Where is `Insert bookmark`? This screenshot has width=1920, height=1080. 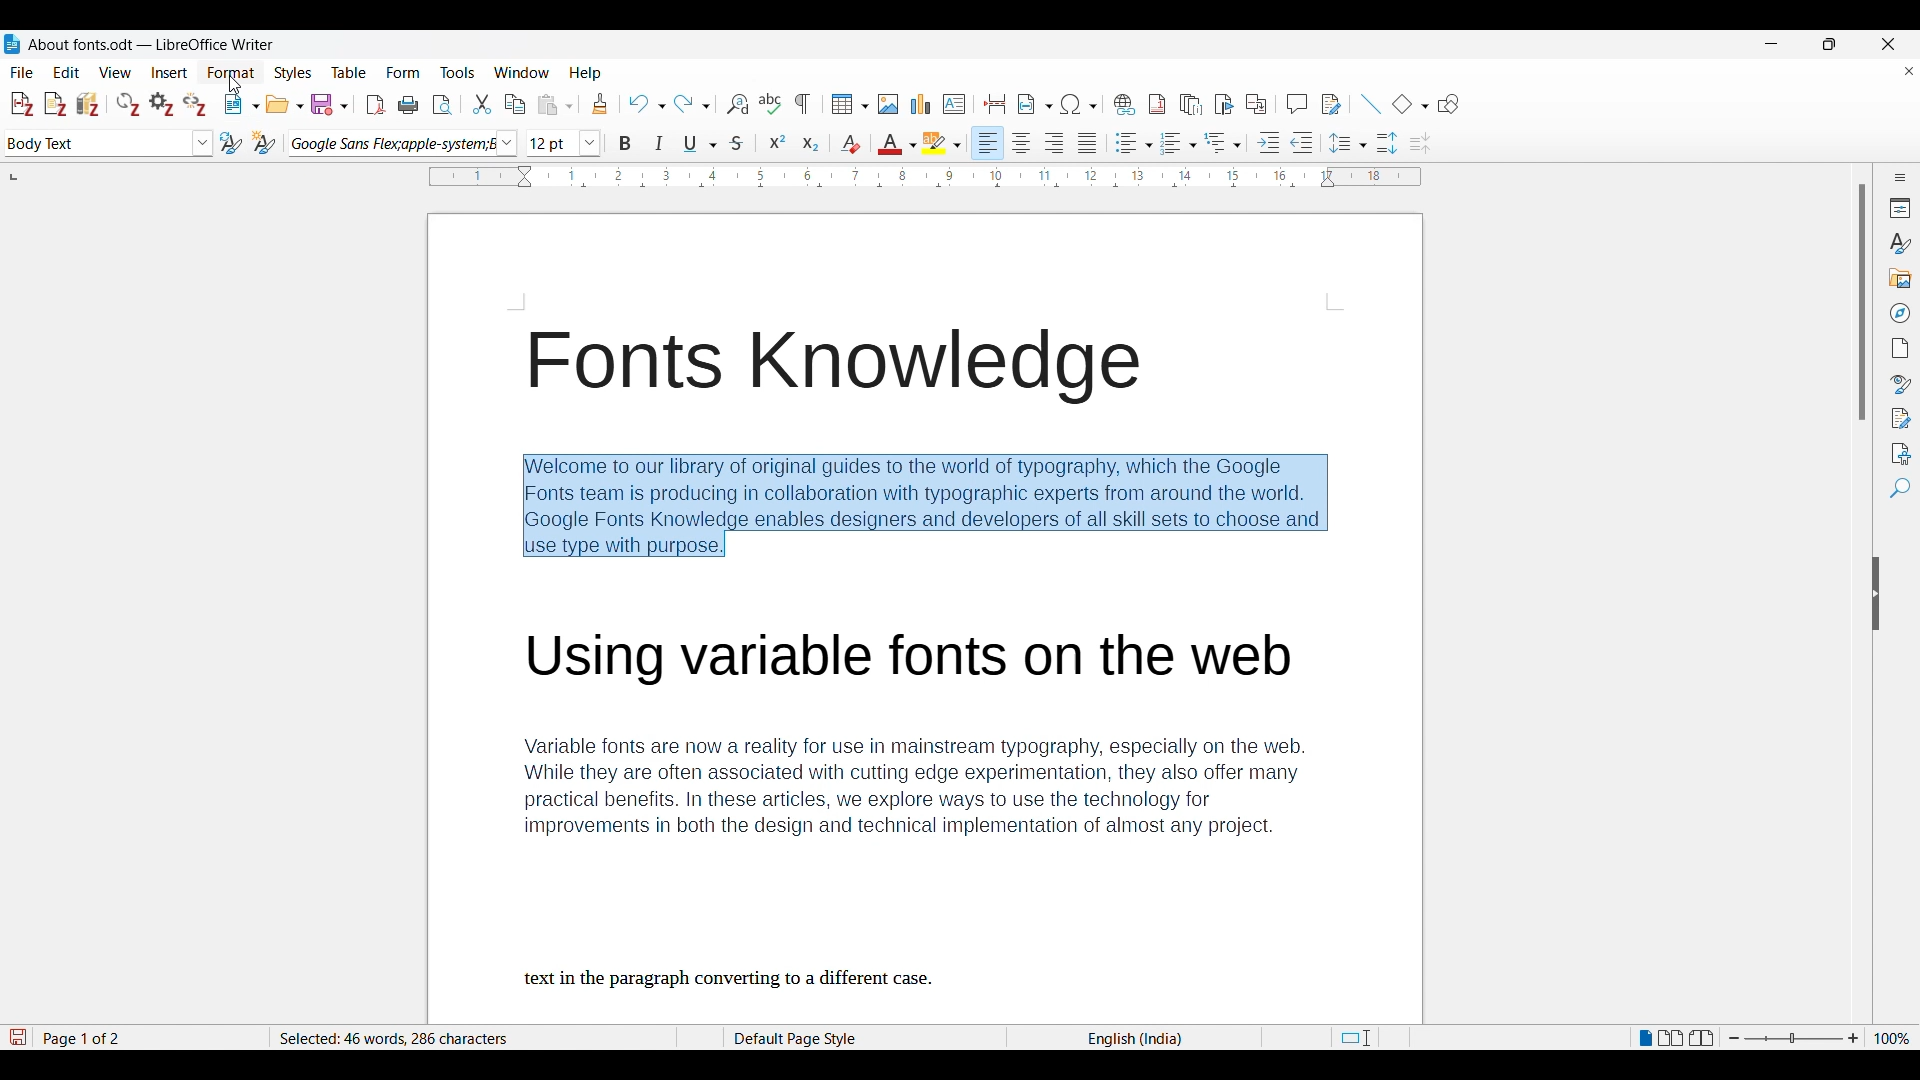
Insert bookmark is located at coordinates (1224, 105).